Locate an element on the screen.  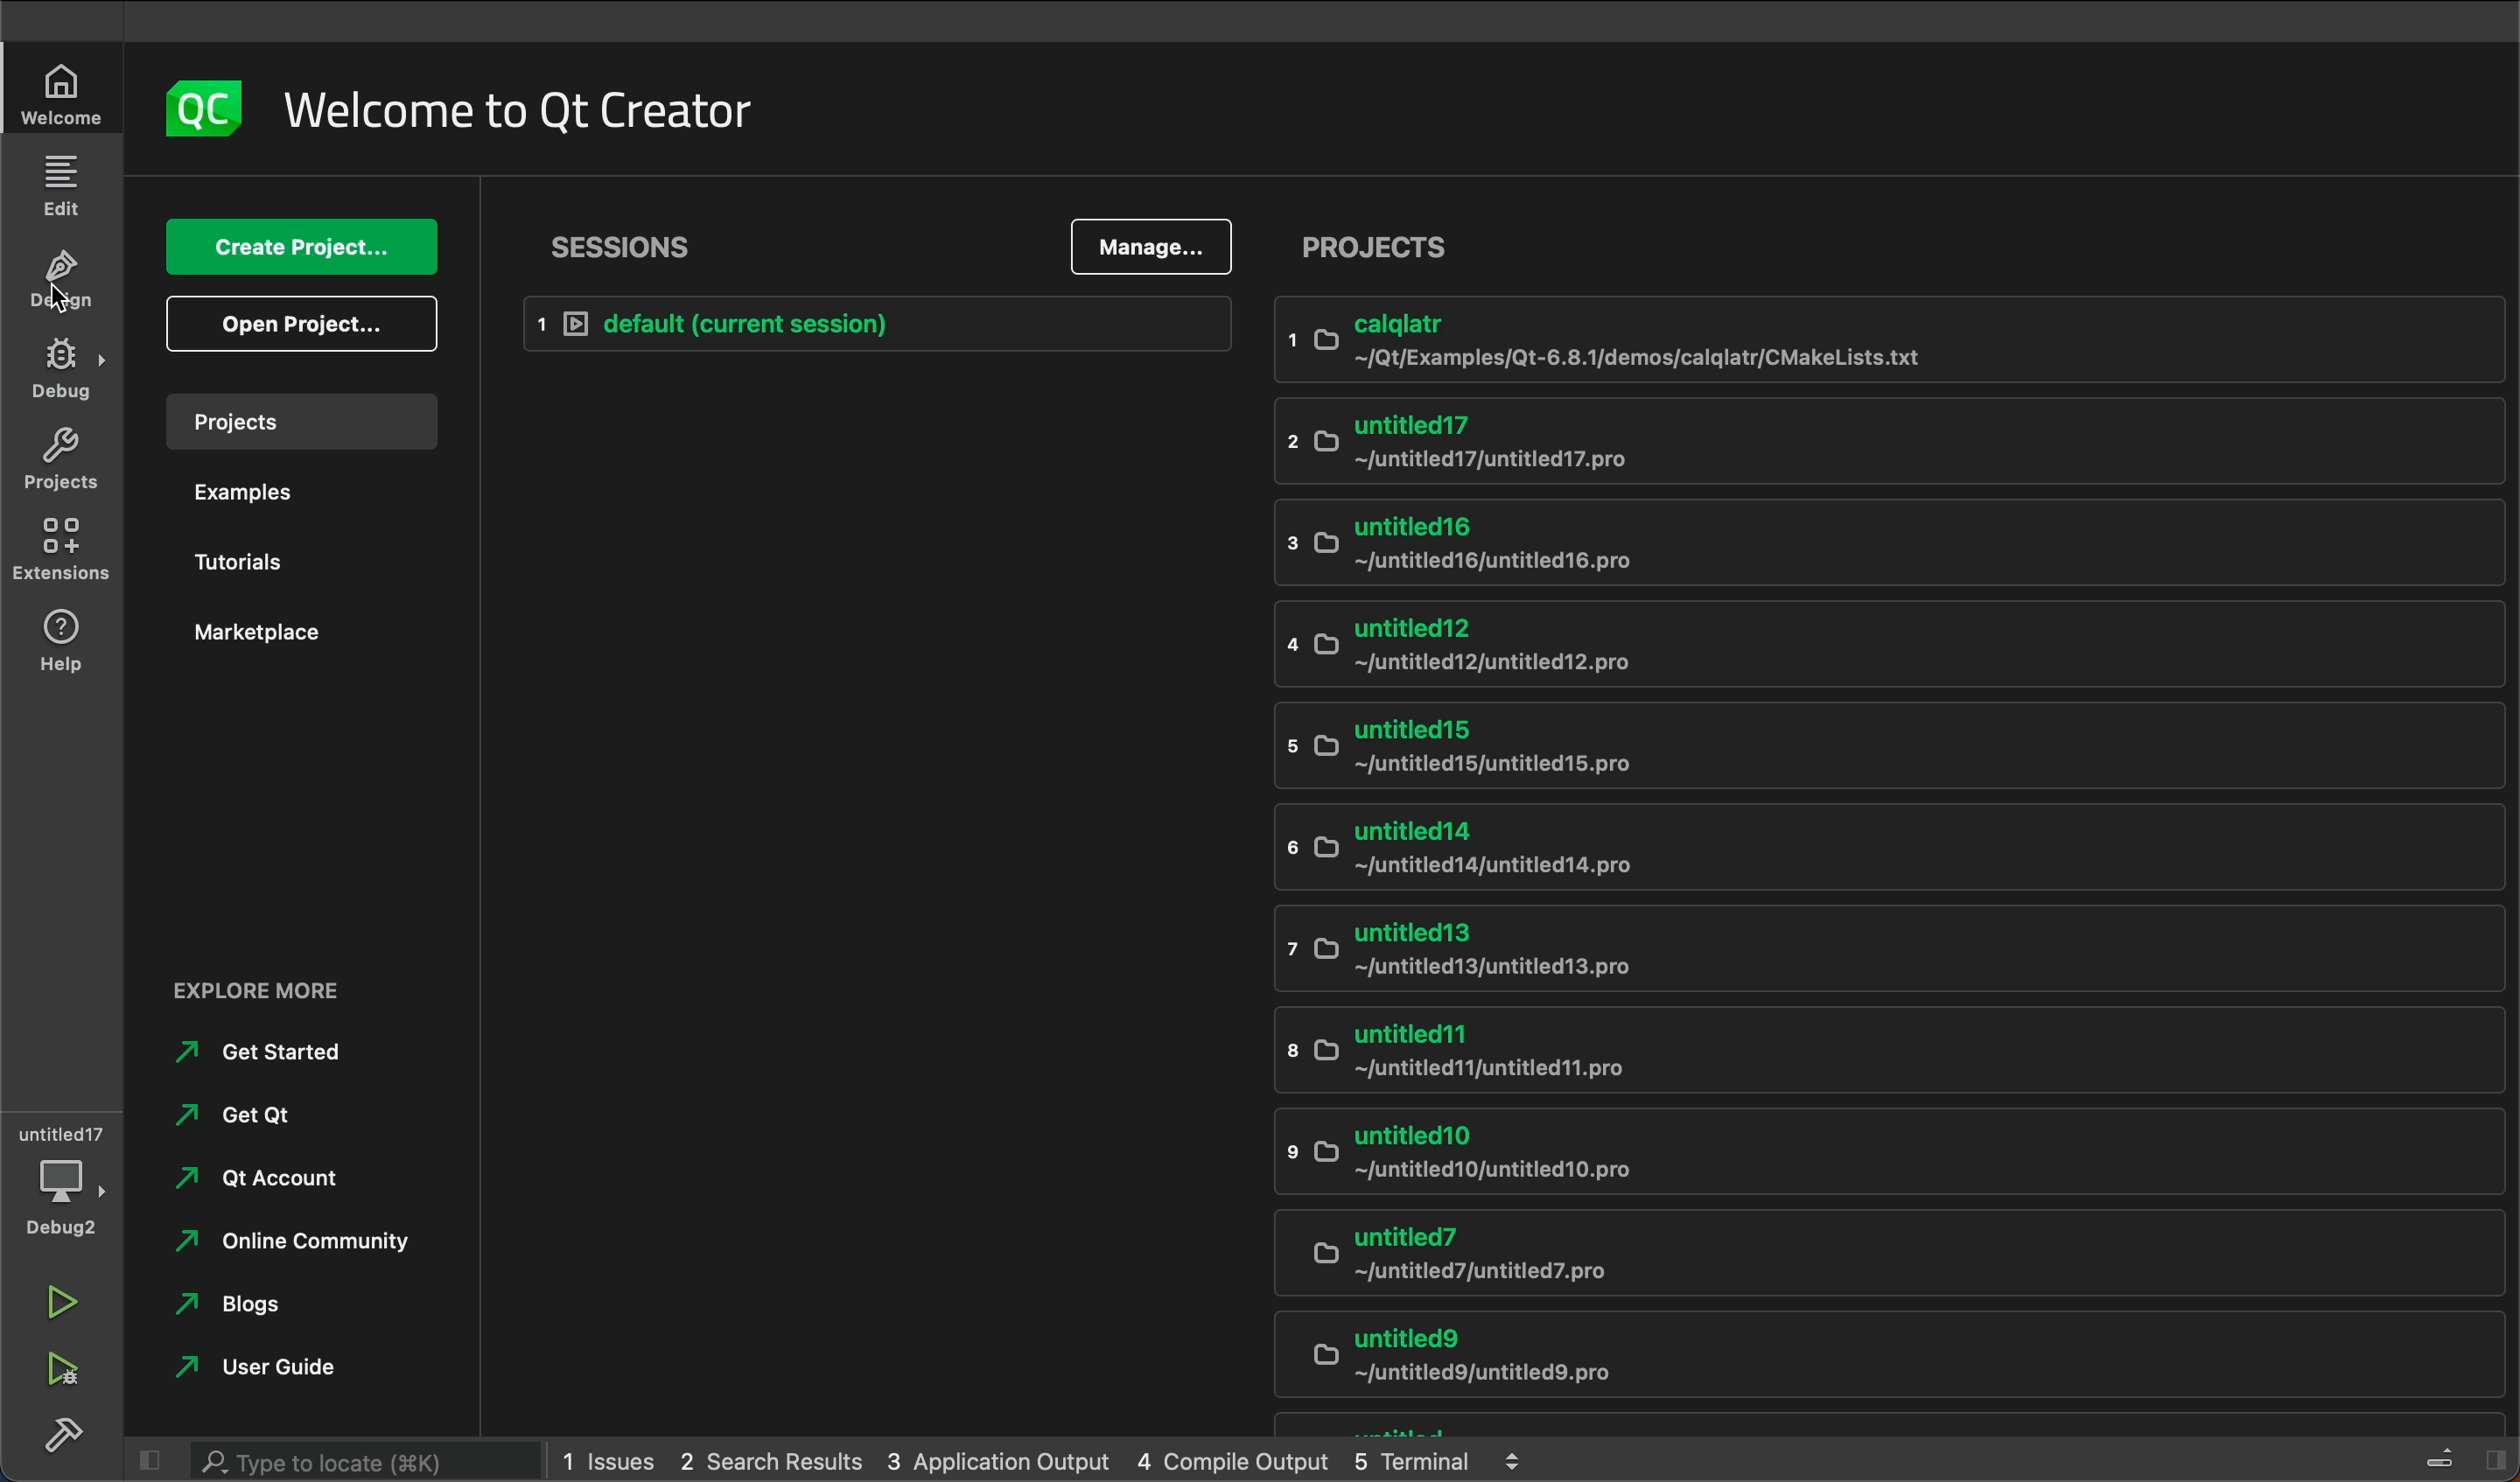
search is located at coordinates (336, 1459).